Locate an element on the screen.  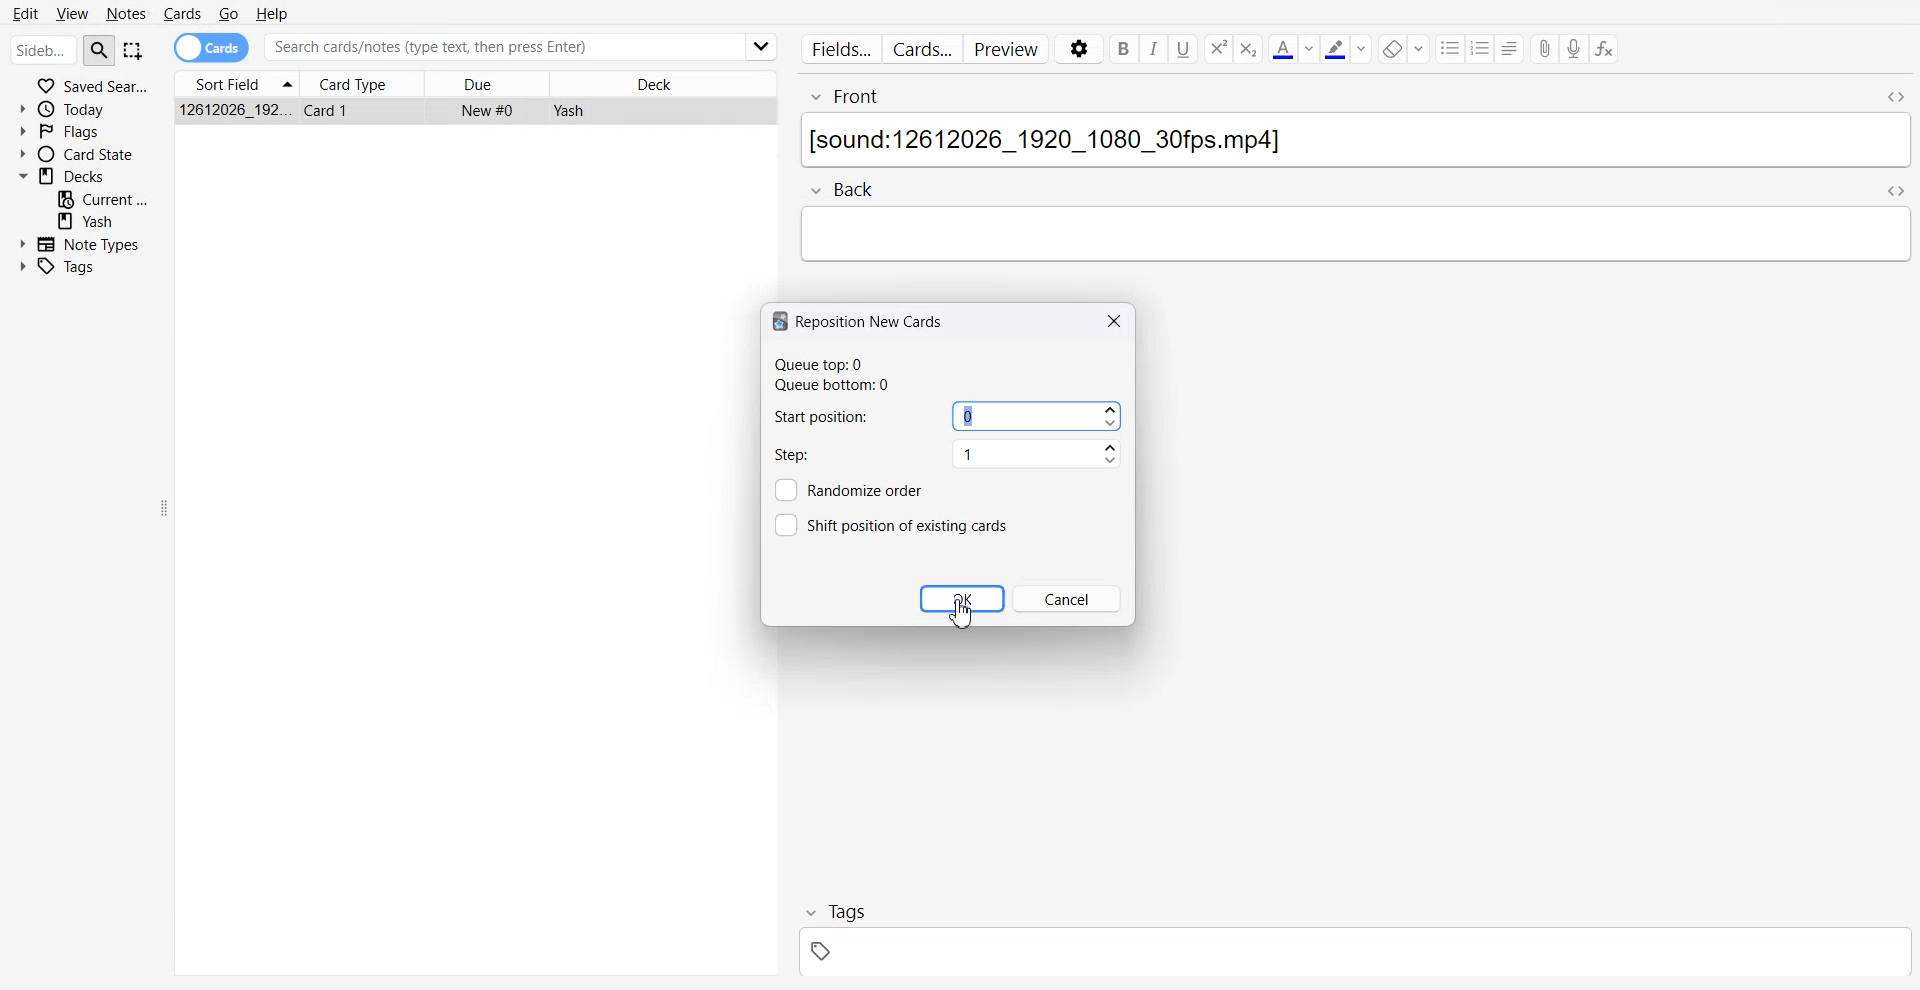
Search Bar is located at coordinates (500, 47).